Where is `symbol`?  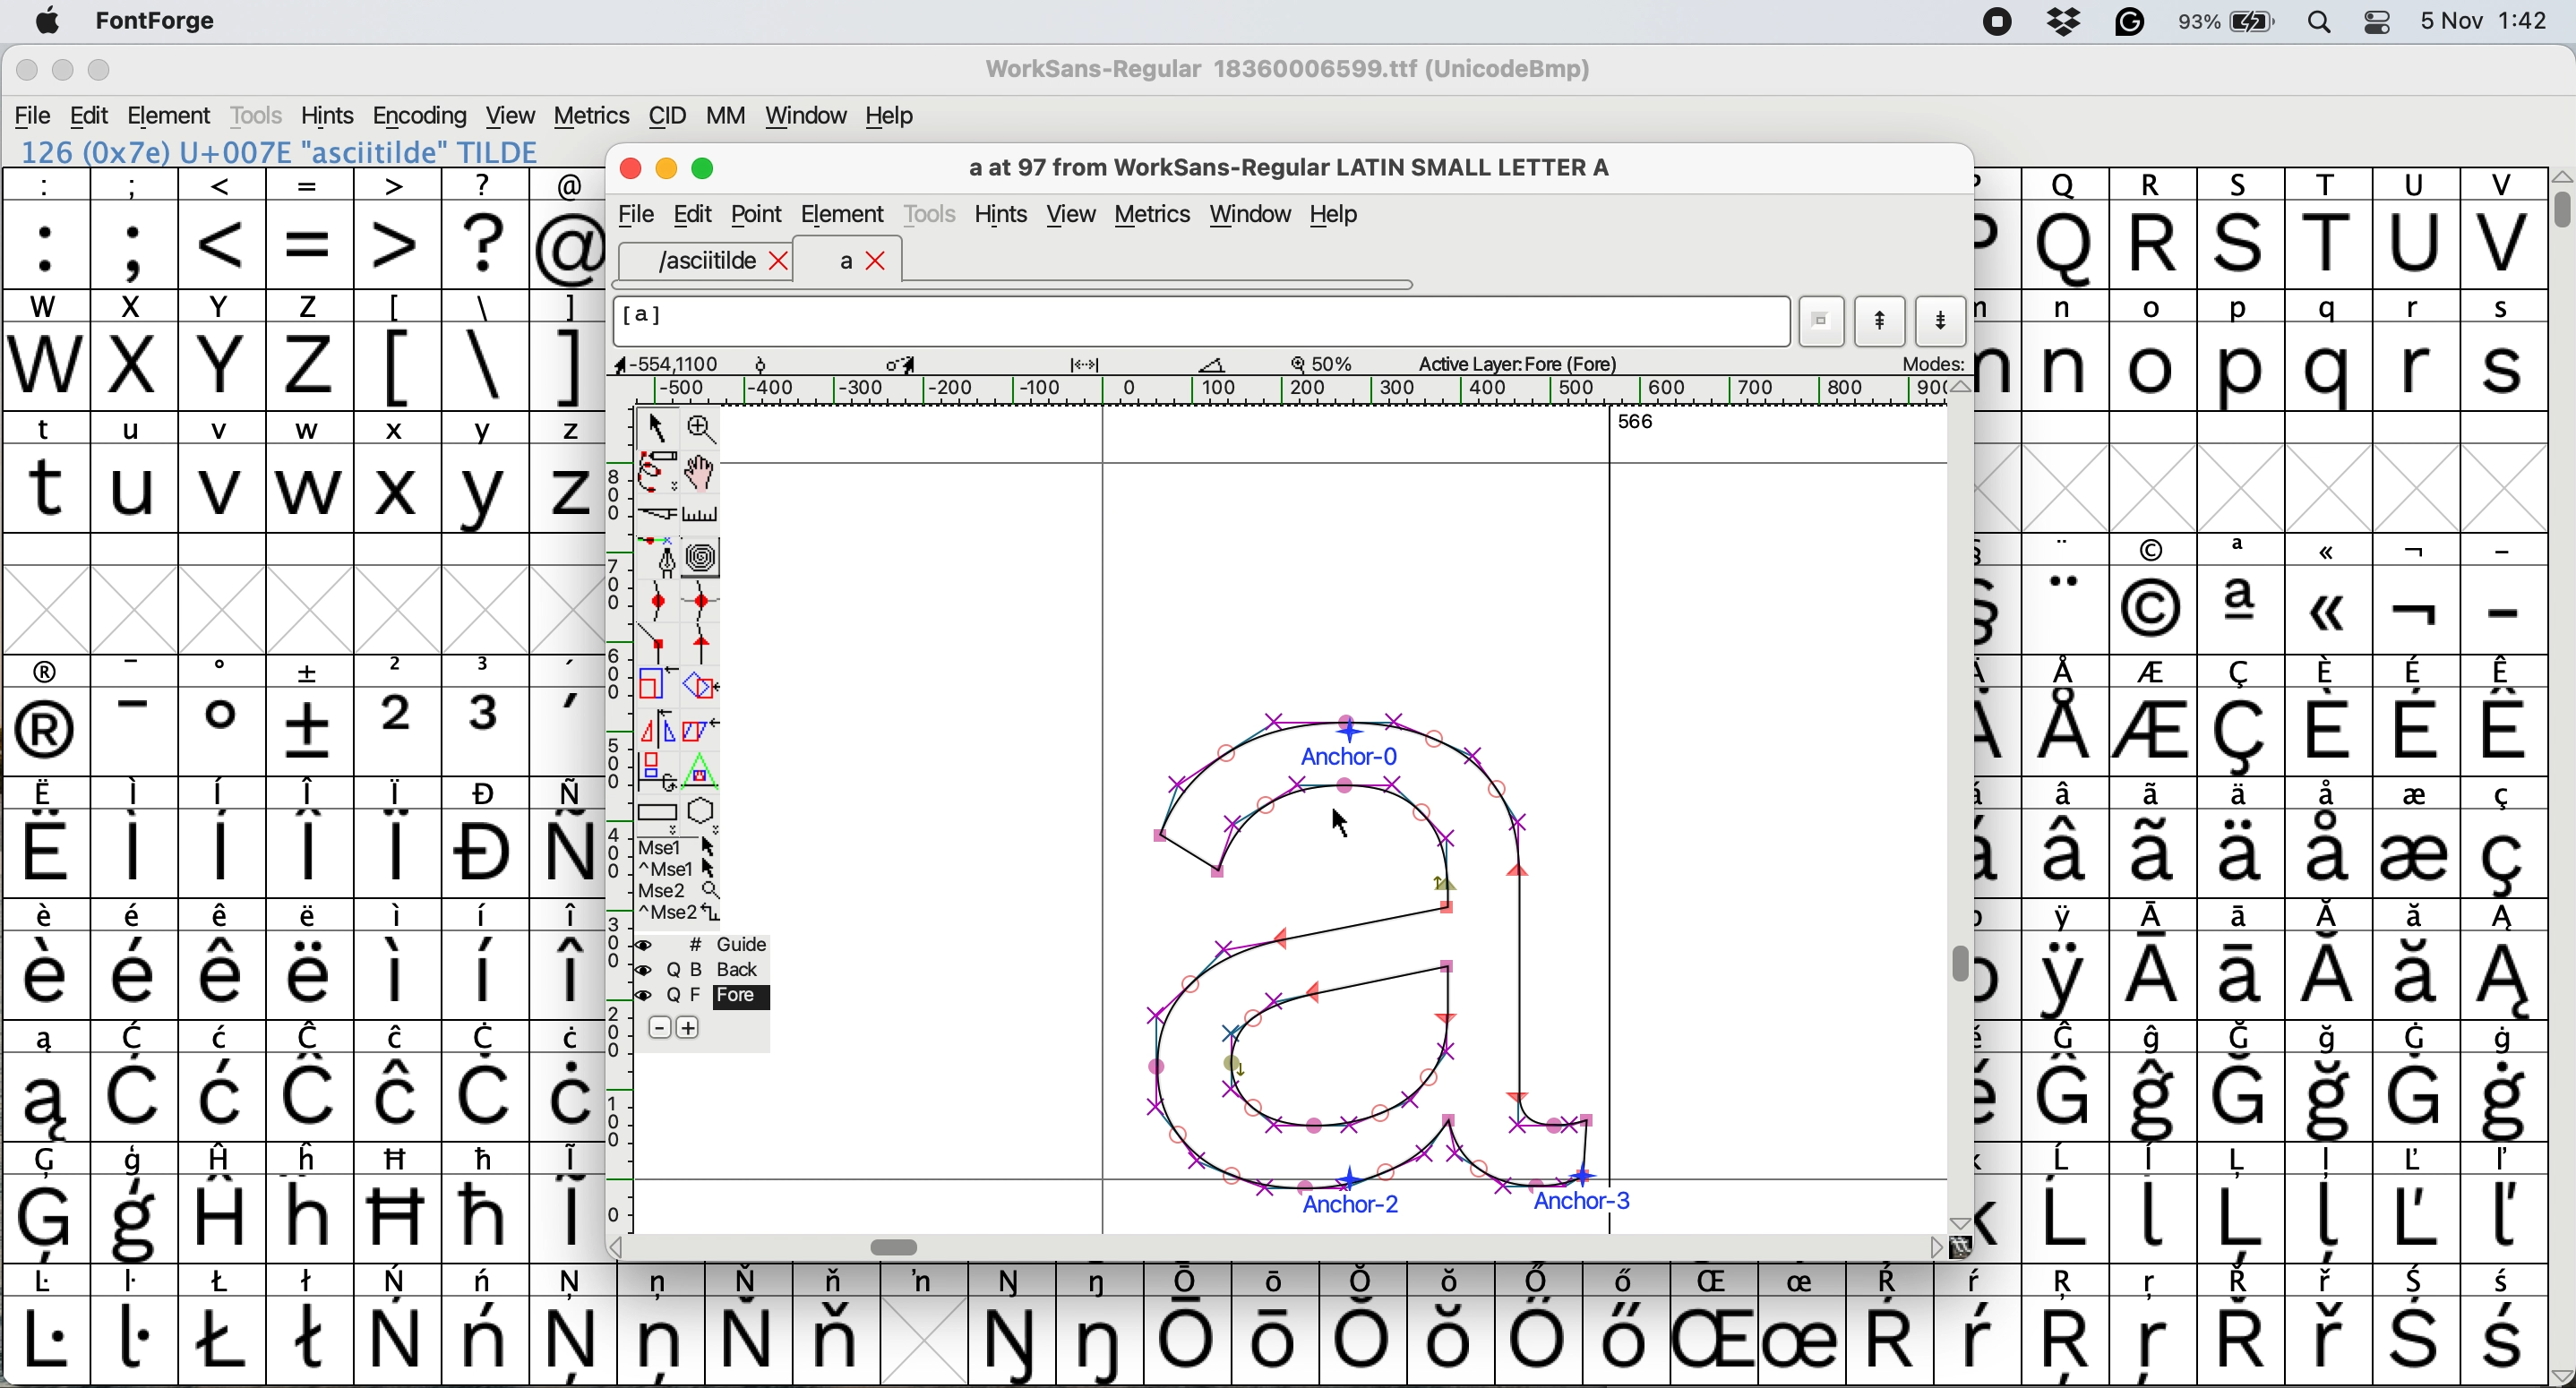
symbol is located at coordinates (2243, 594).